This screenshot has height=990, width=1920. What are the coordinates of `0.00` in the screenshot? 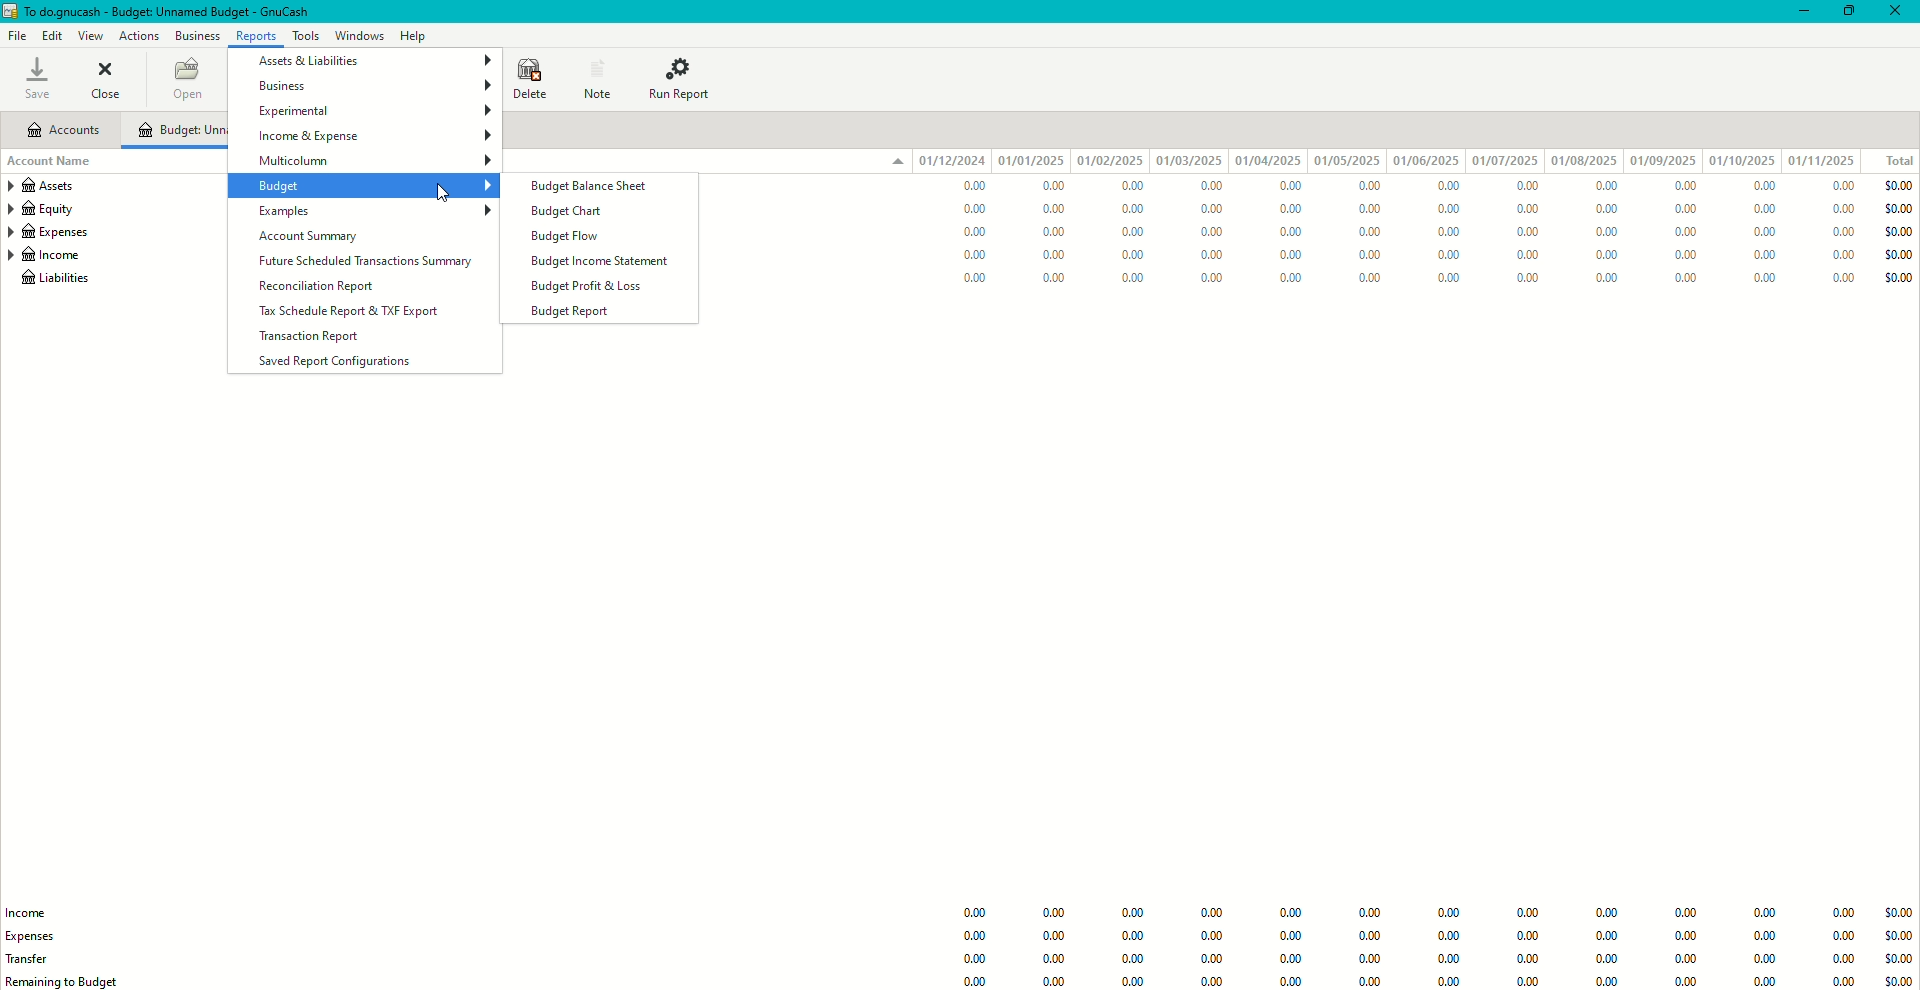 It's located at (1682, 962).